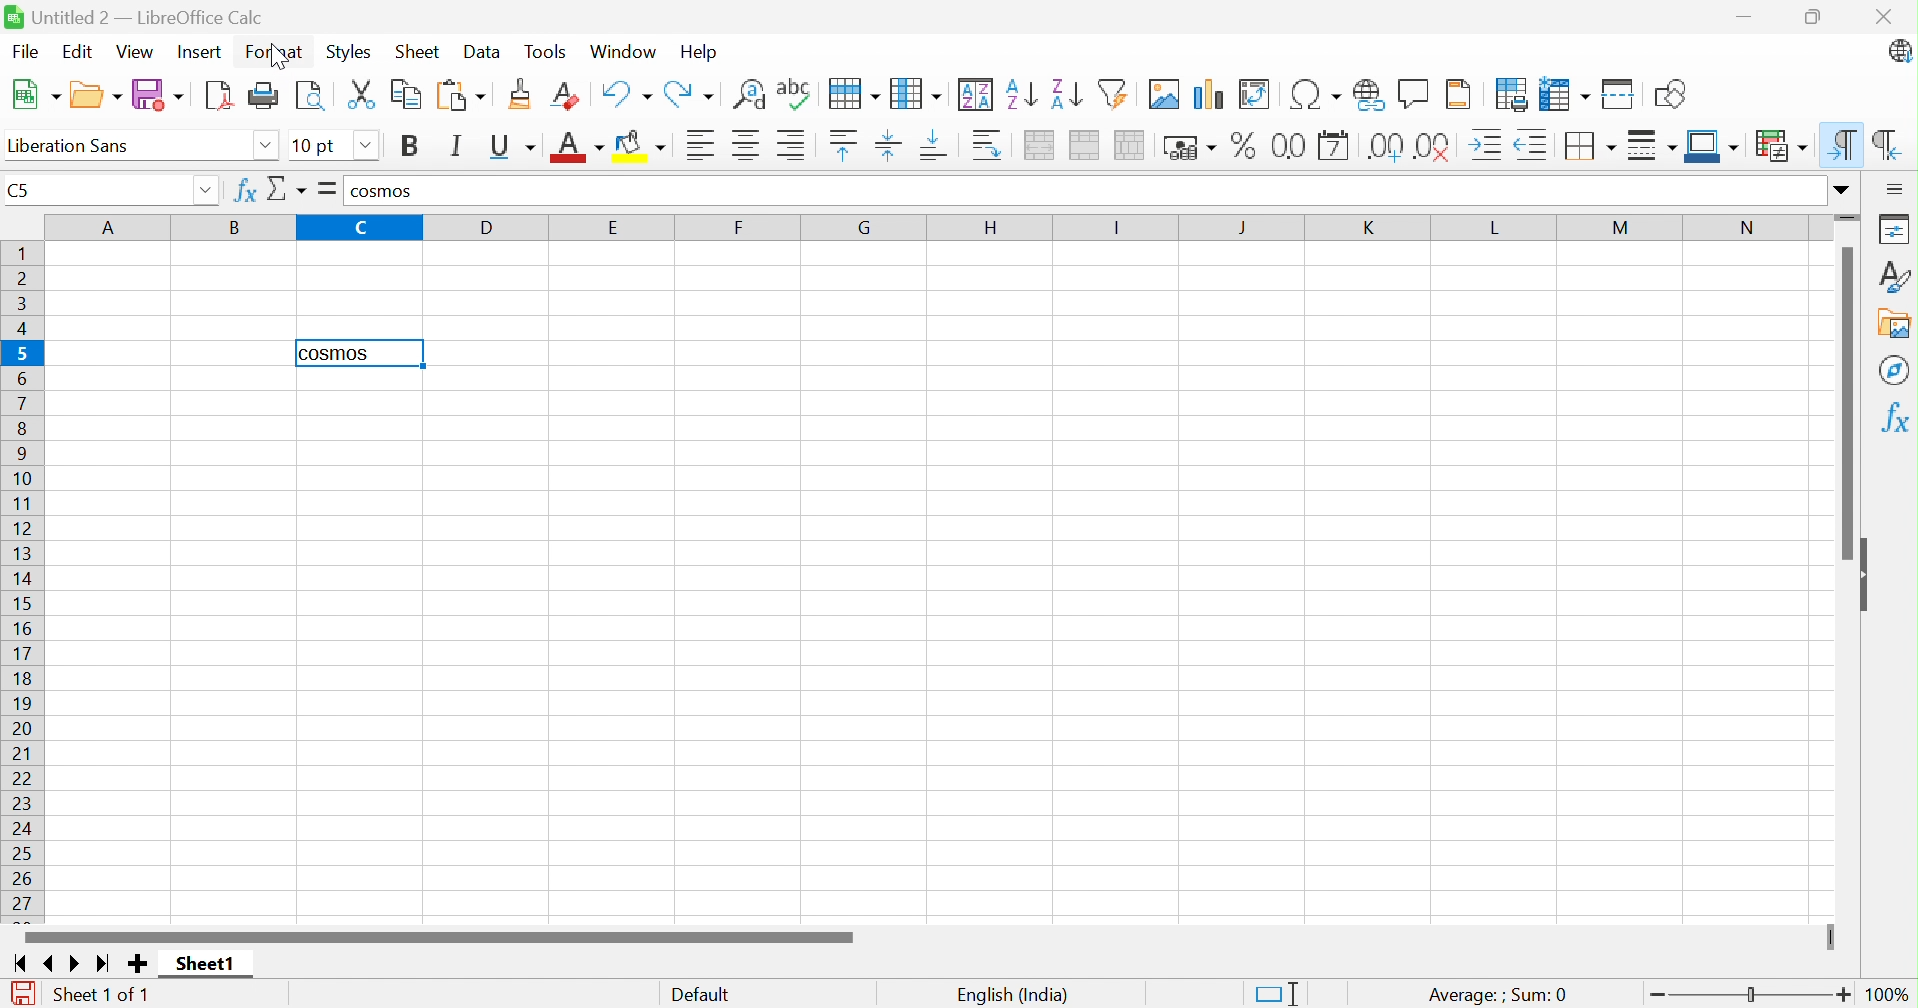  What do you see at coordinates (436, 937) in the screenshot?
I see `Scroll bar` at bounding box center [436, 937].